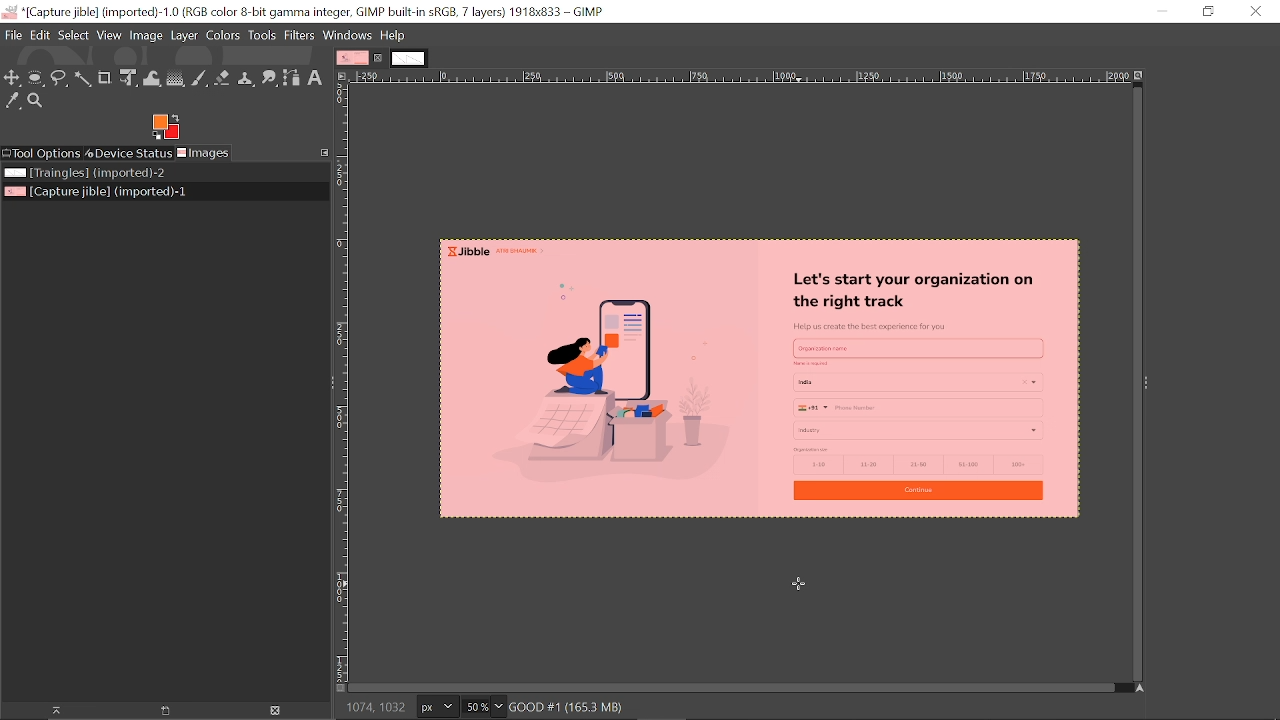  What do you see at coordinates (1257, 13) in the screenshot?
I see `Close` at bounding box center [1257, 13].